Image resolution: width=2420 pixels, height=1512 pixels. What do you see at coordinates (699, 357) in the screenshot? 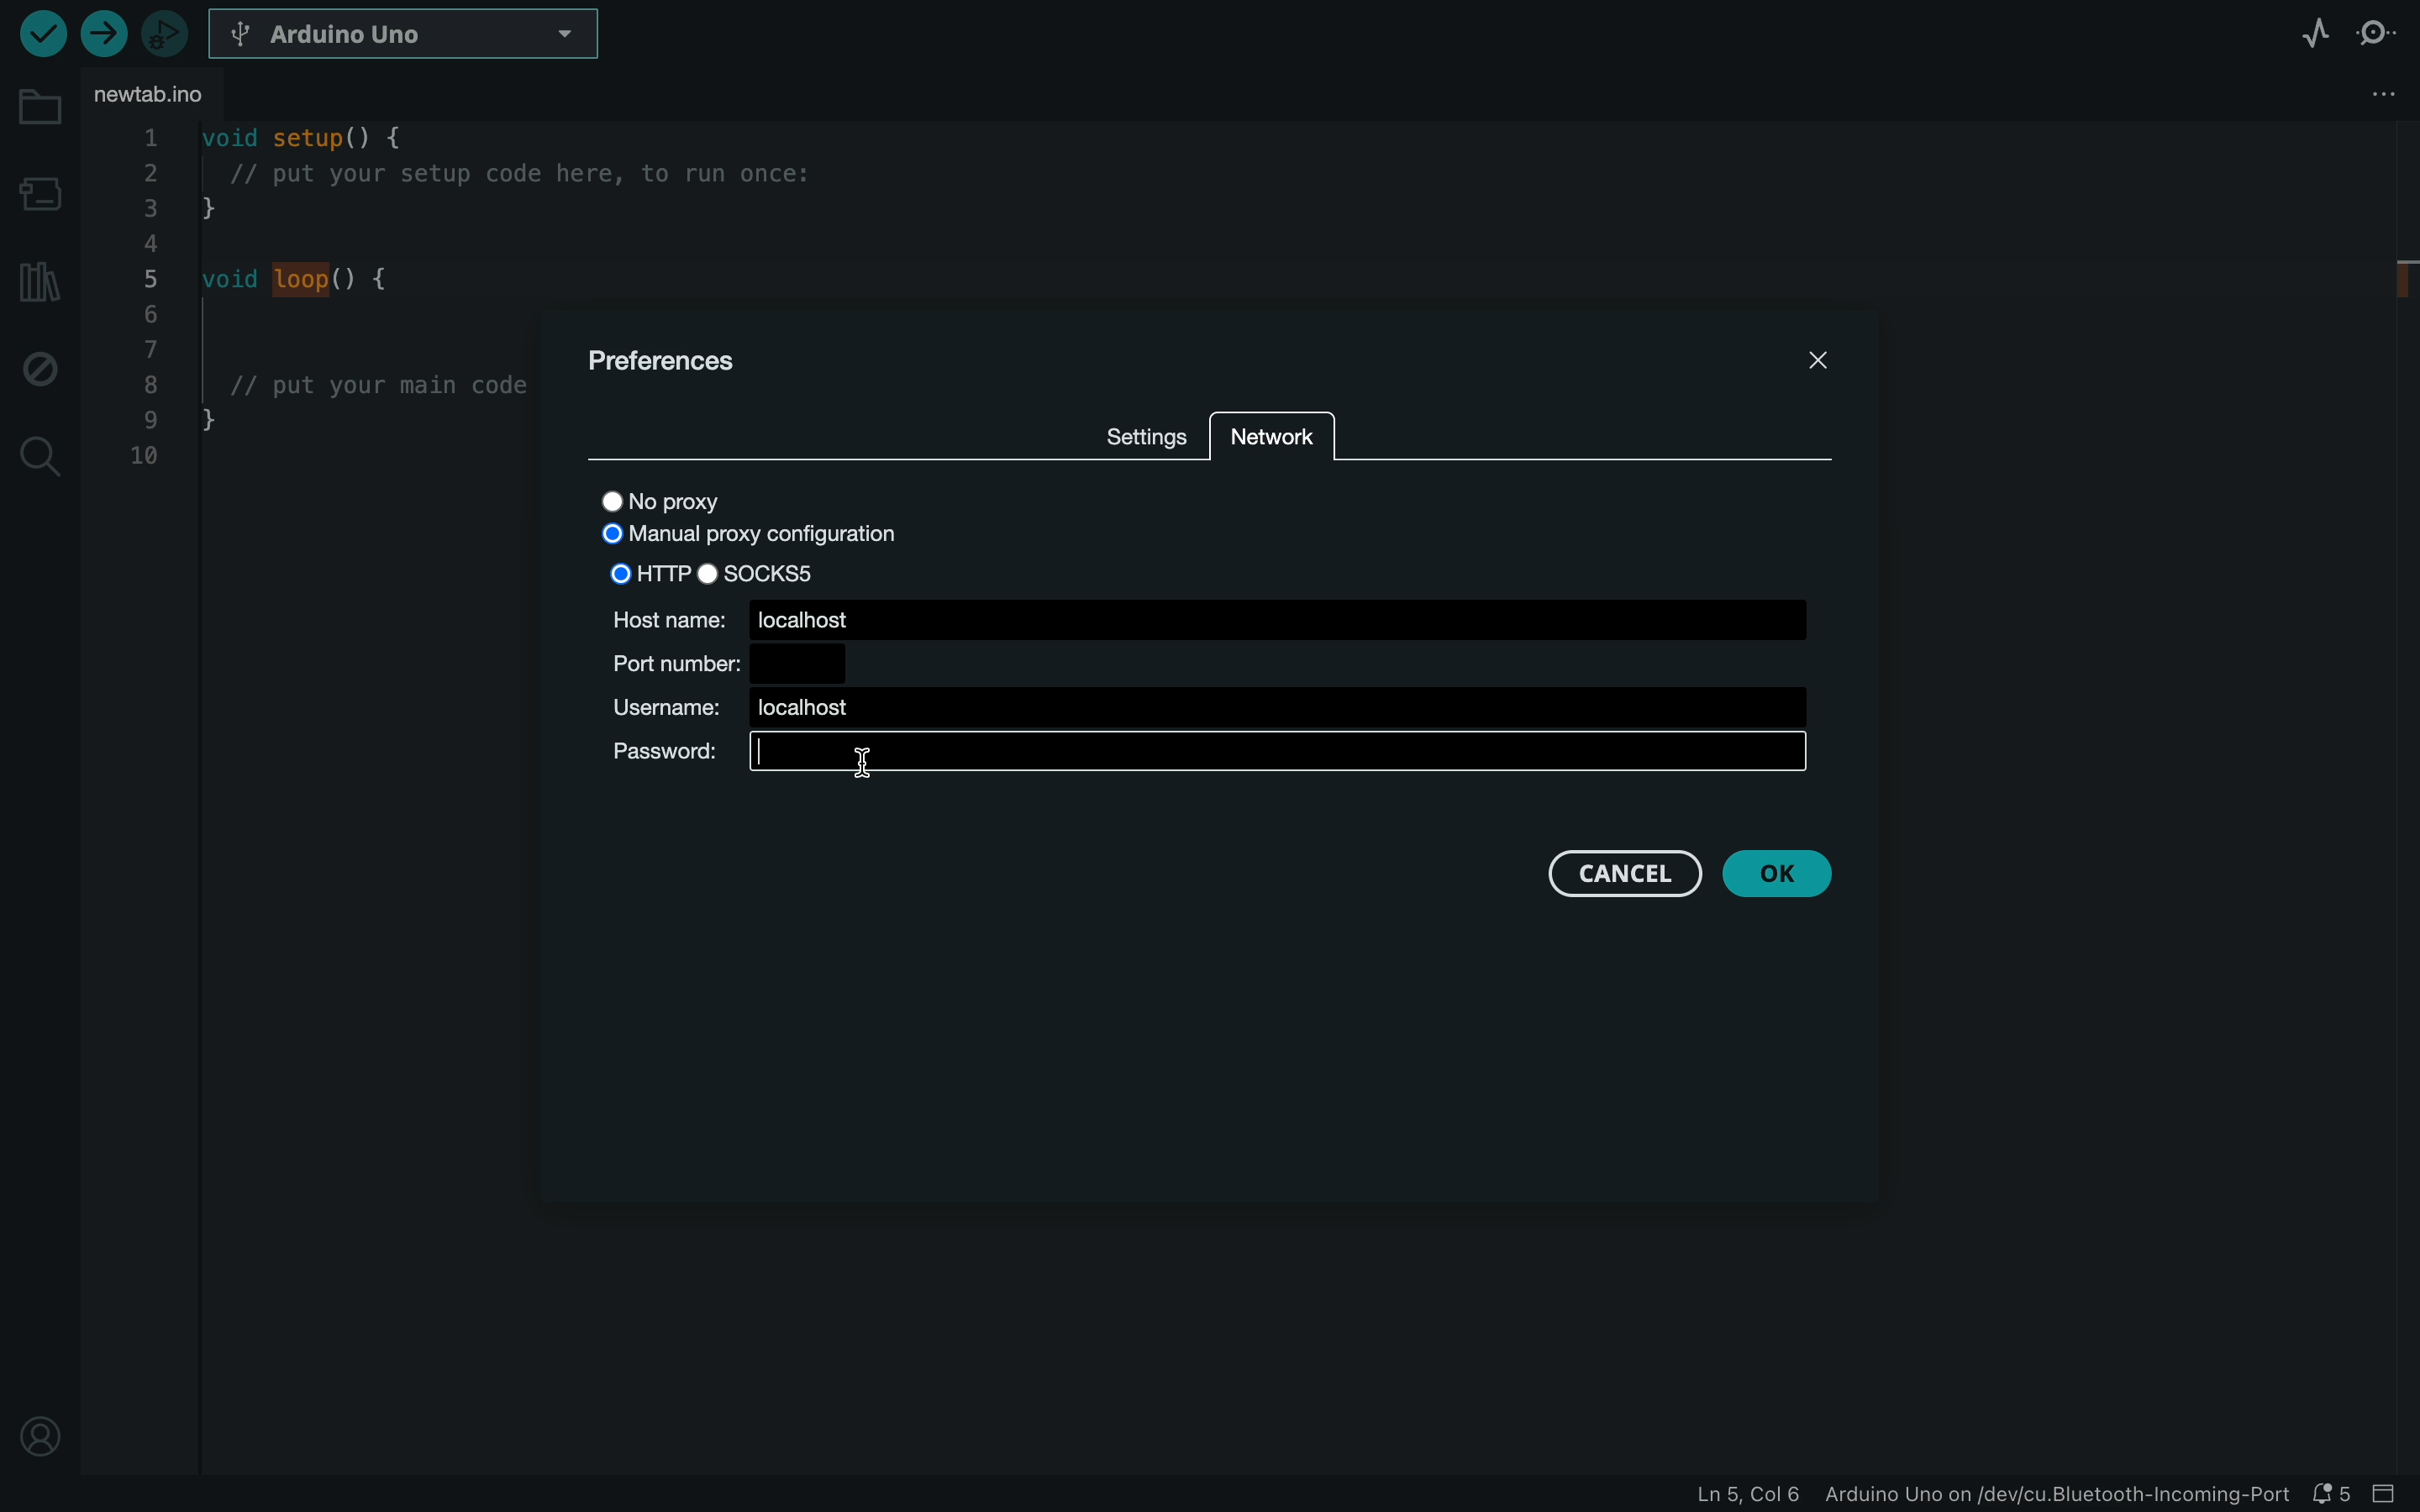
I see `prefernces` at bounding box center [699, 357].